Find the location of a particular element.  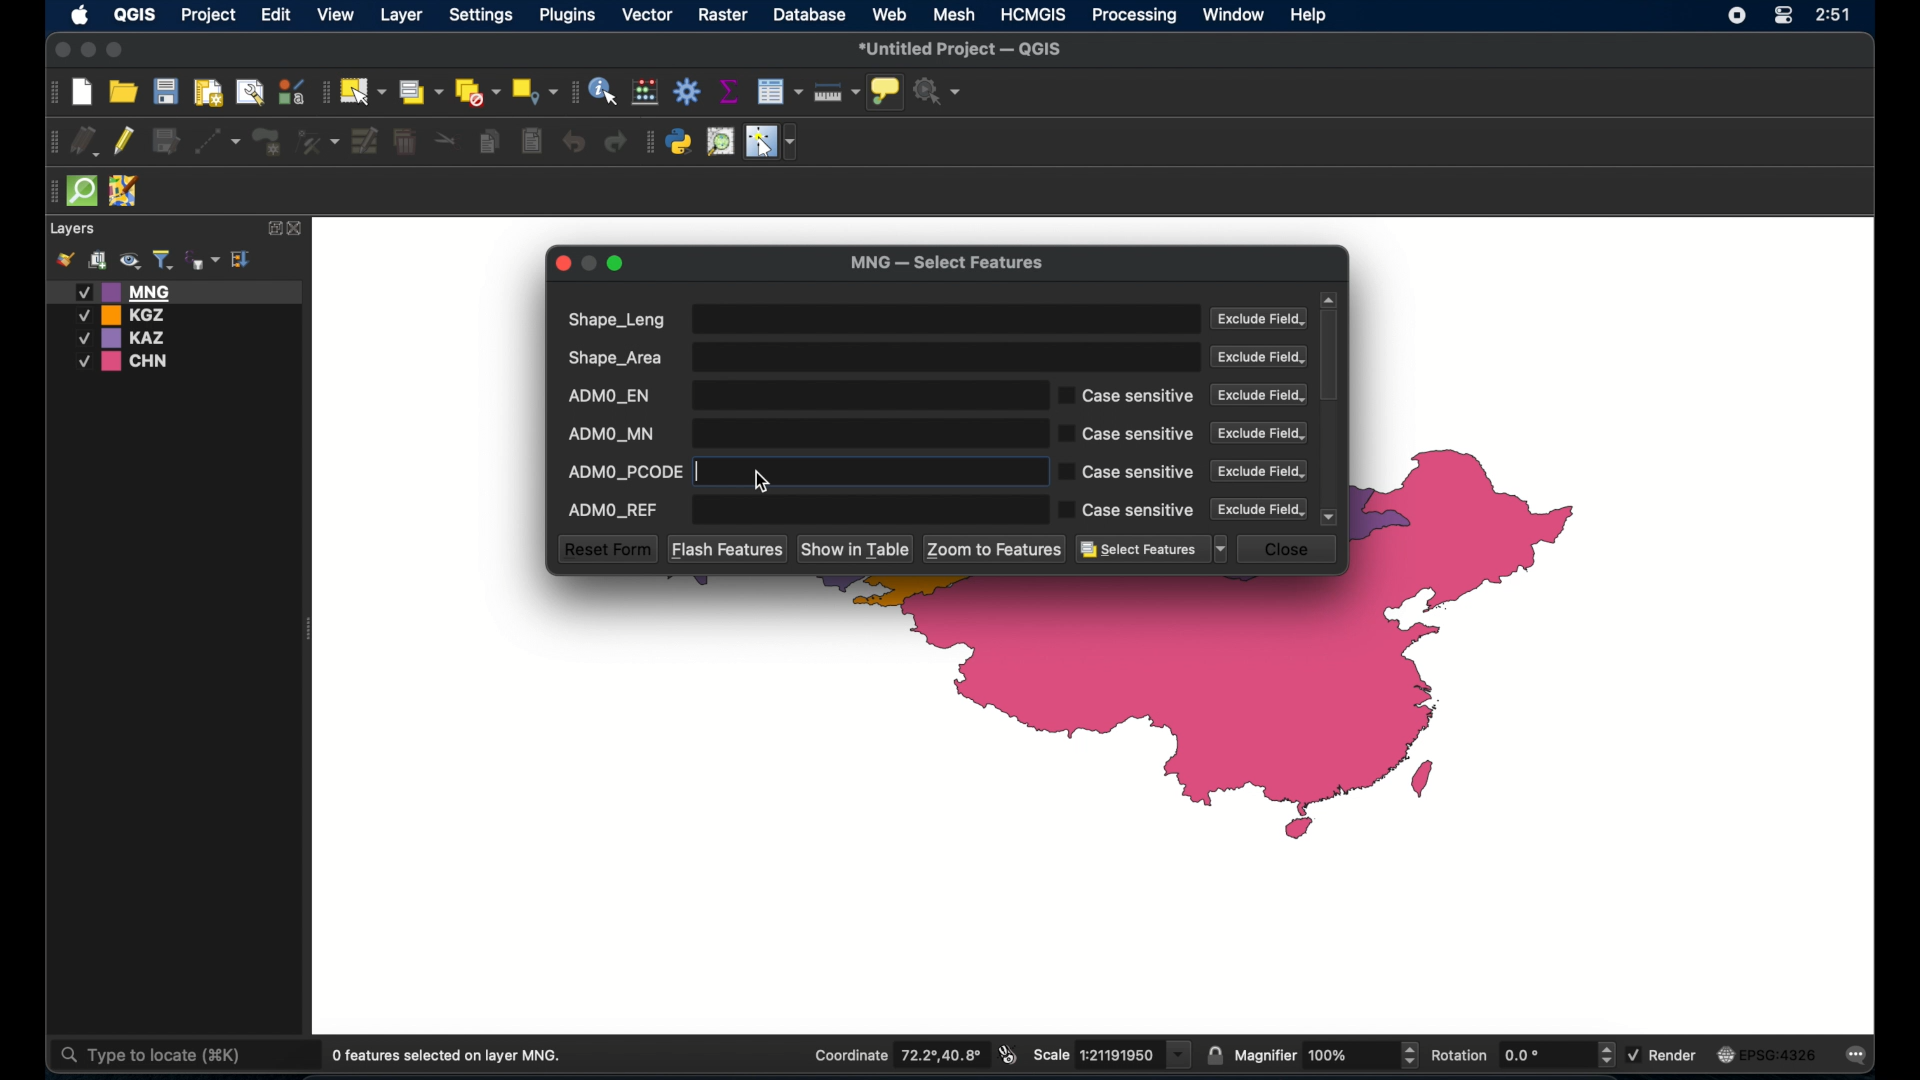

python console is located at coordinates (680, 142).